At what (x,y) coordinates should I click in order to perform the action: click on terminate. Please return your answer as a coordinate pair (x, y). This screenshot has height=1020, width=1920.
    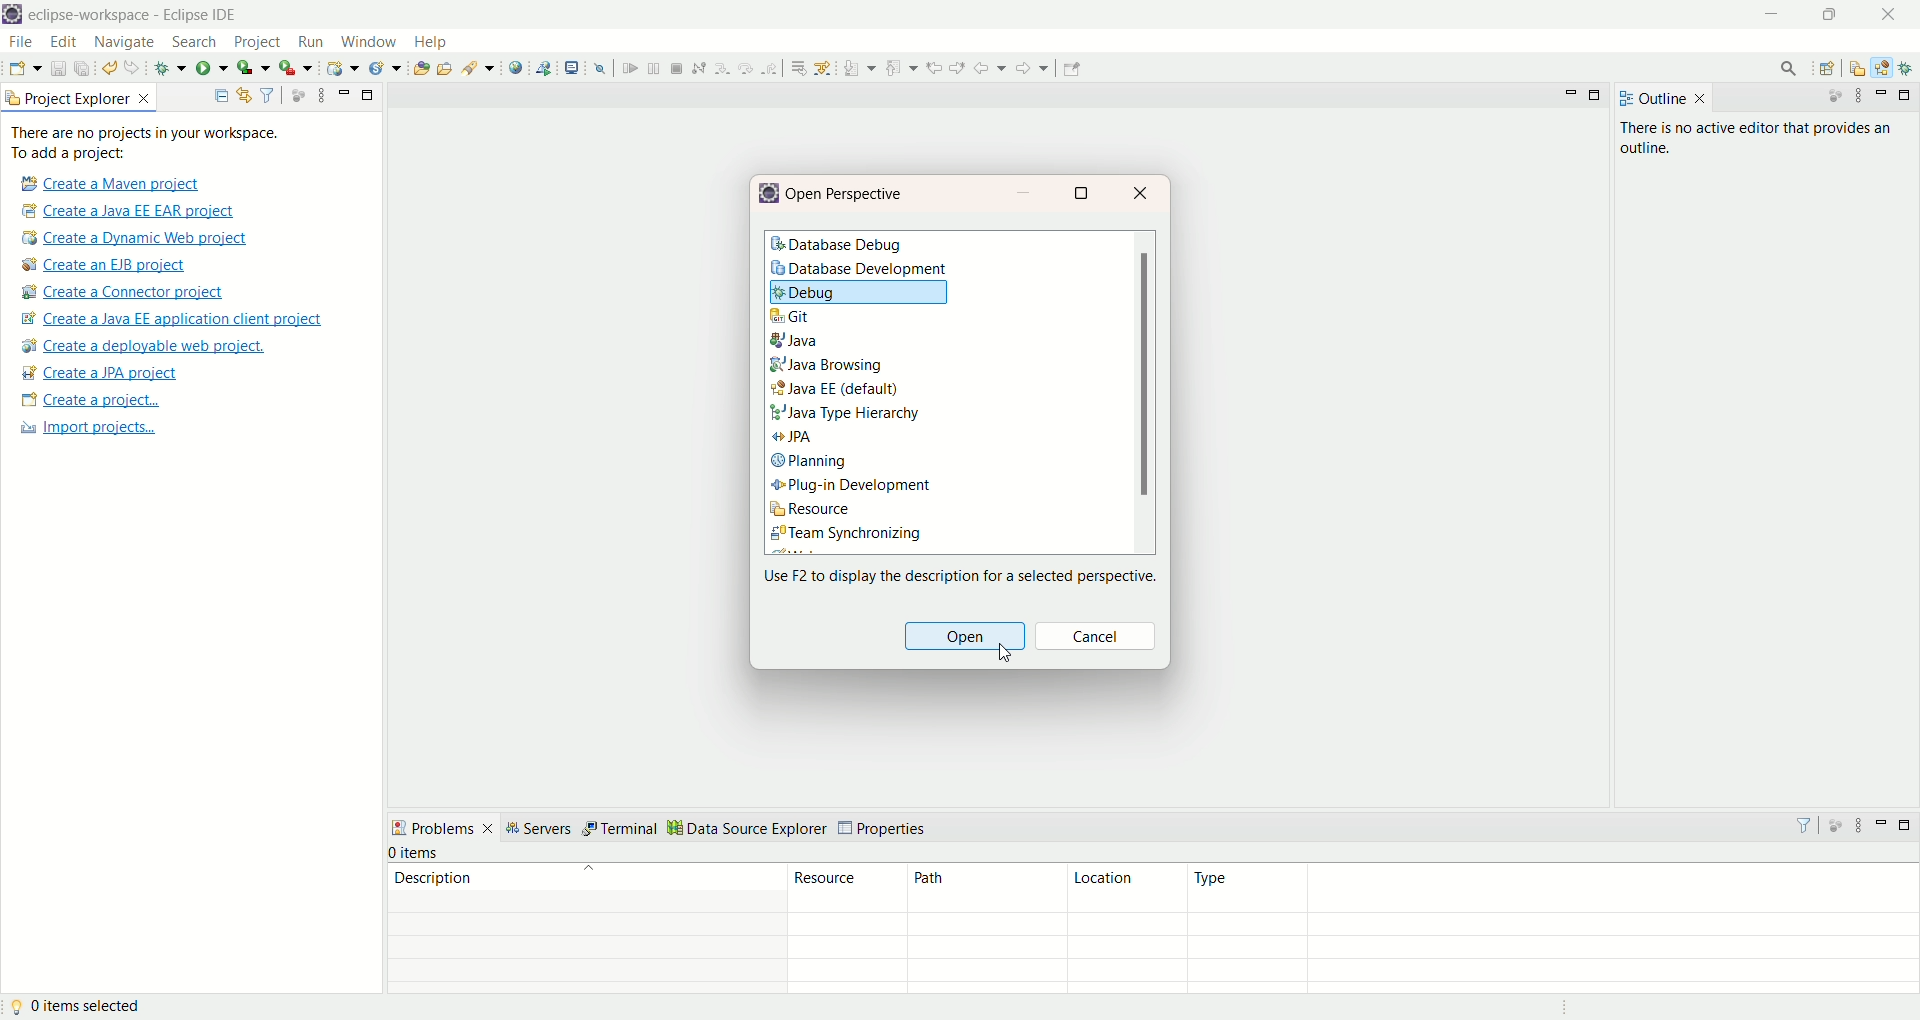
    Looking at the image, I should click on (677, 67).